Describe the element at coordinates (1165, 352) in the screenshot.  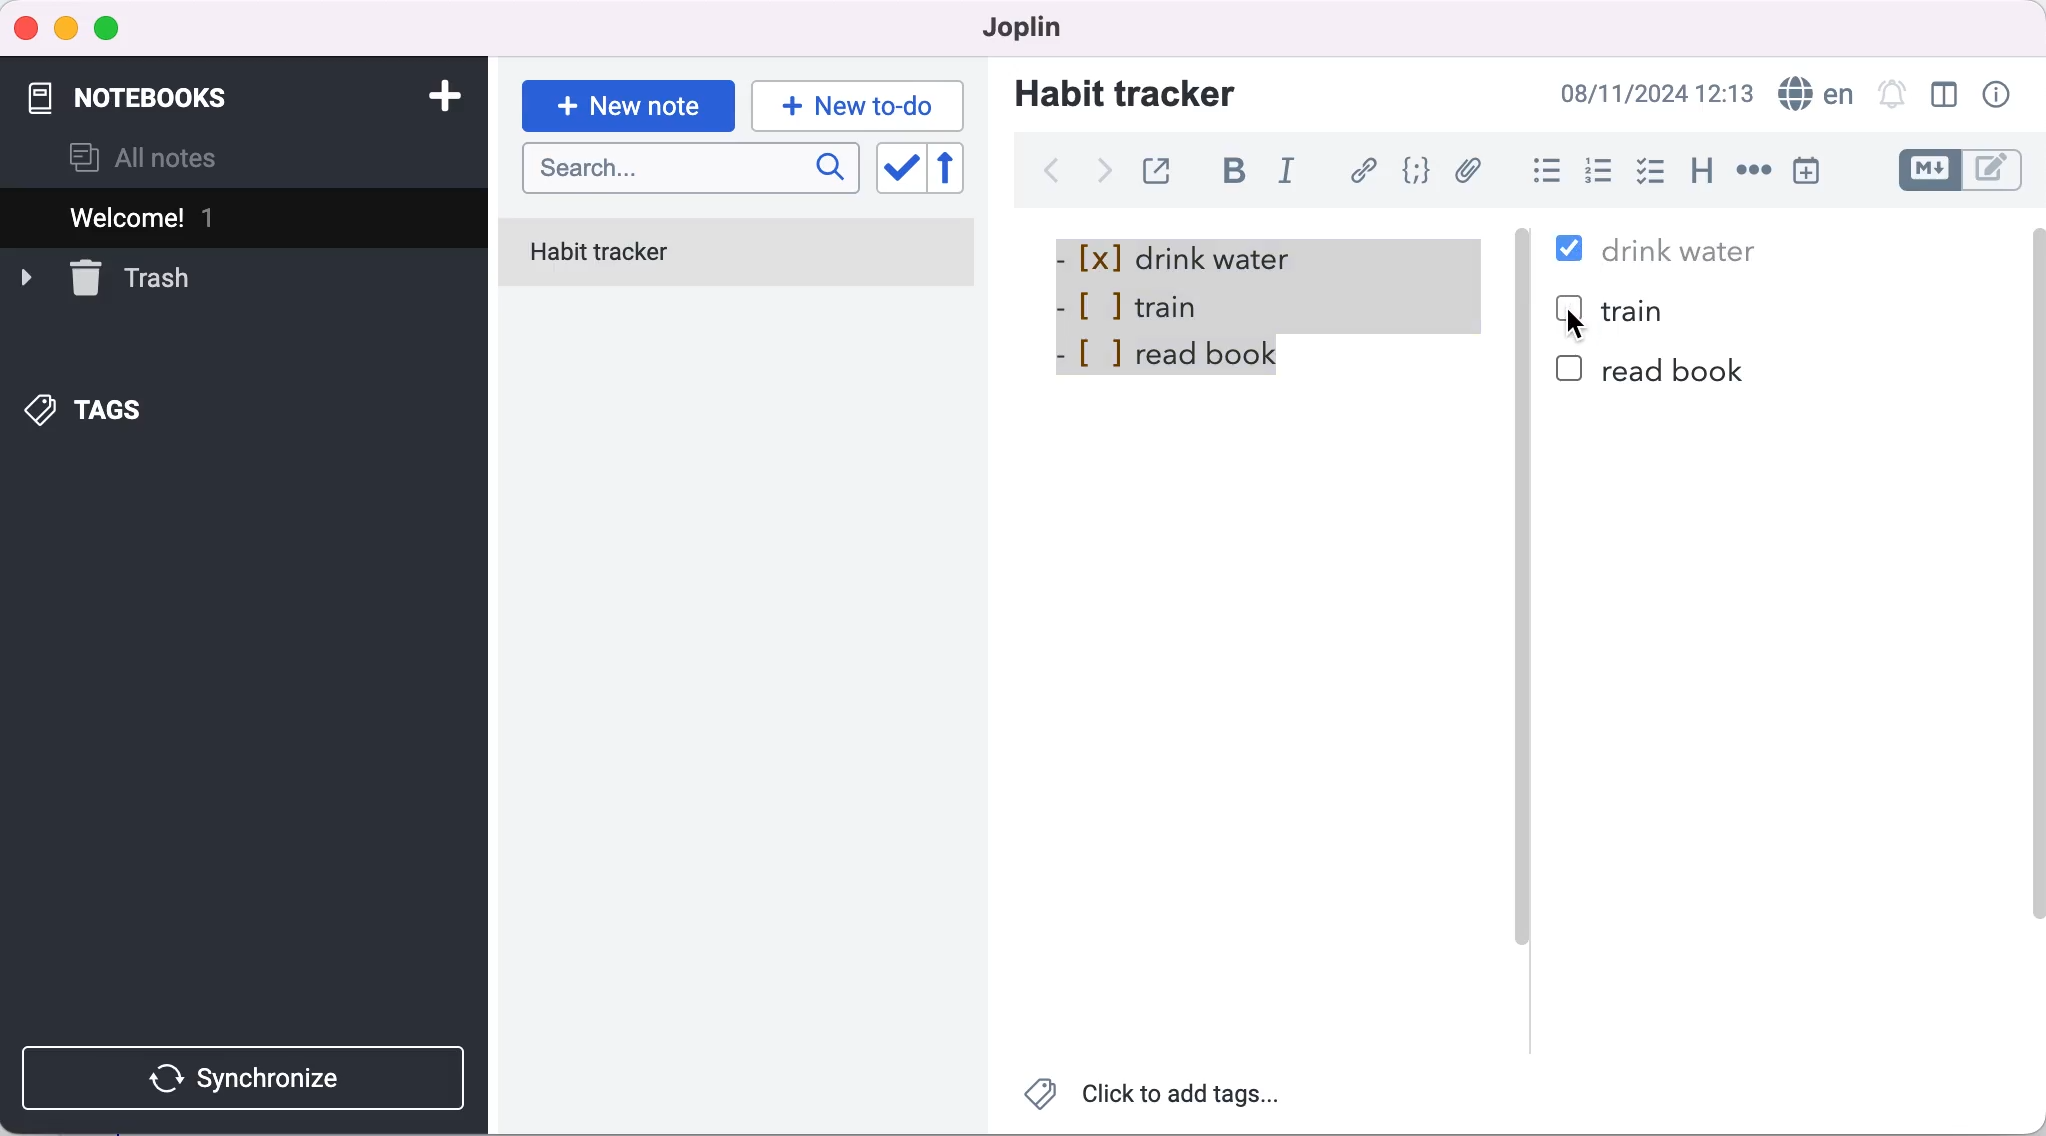
I see `- [ ] read book` at that location.